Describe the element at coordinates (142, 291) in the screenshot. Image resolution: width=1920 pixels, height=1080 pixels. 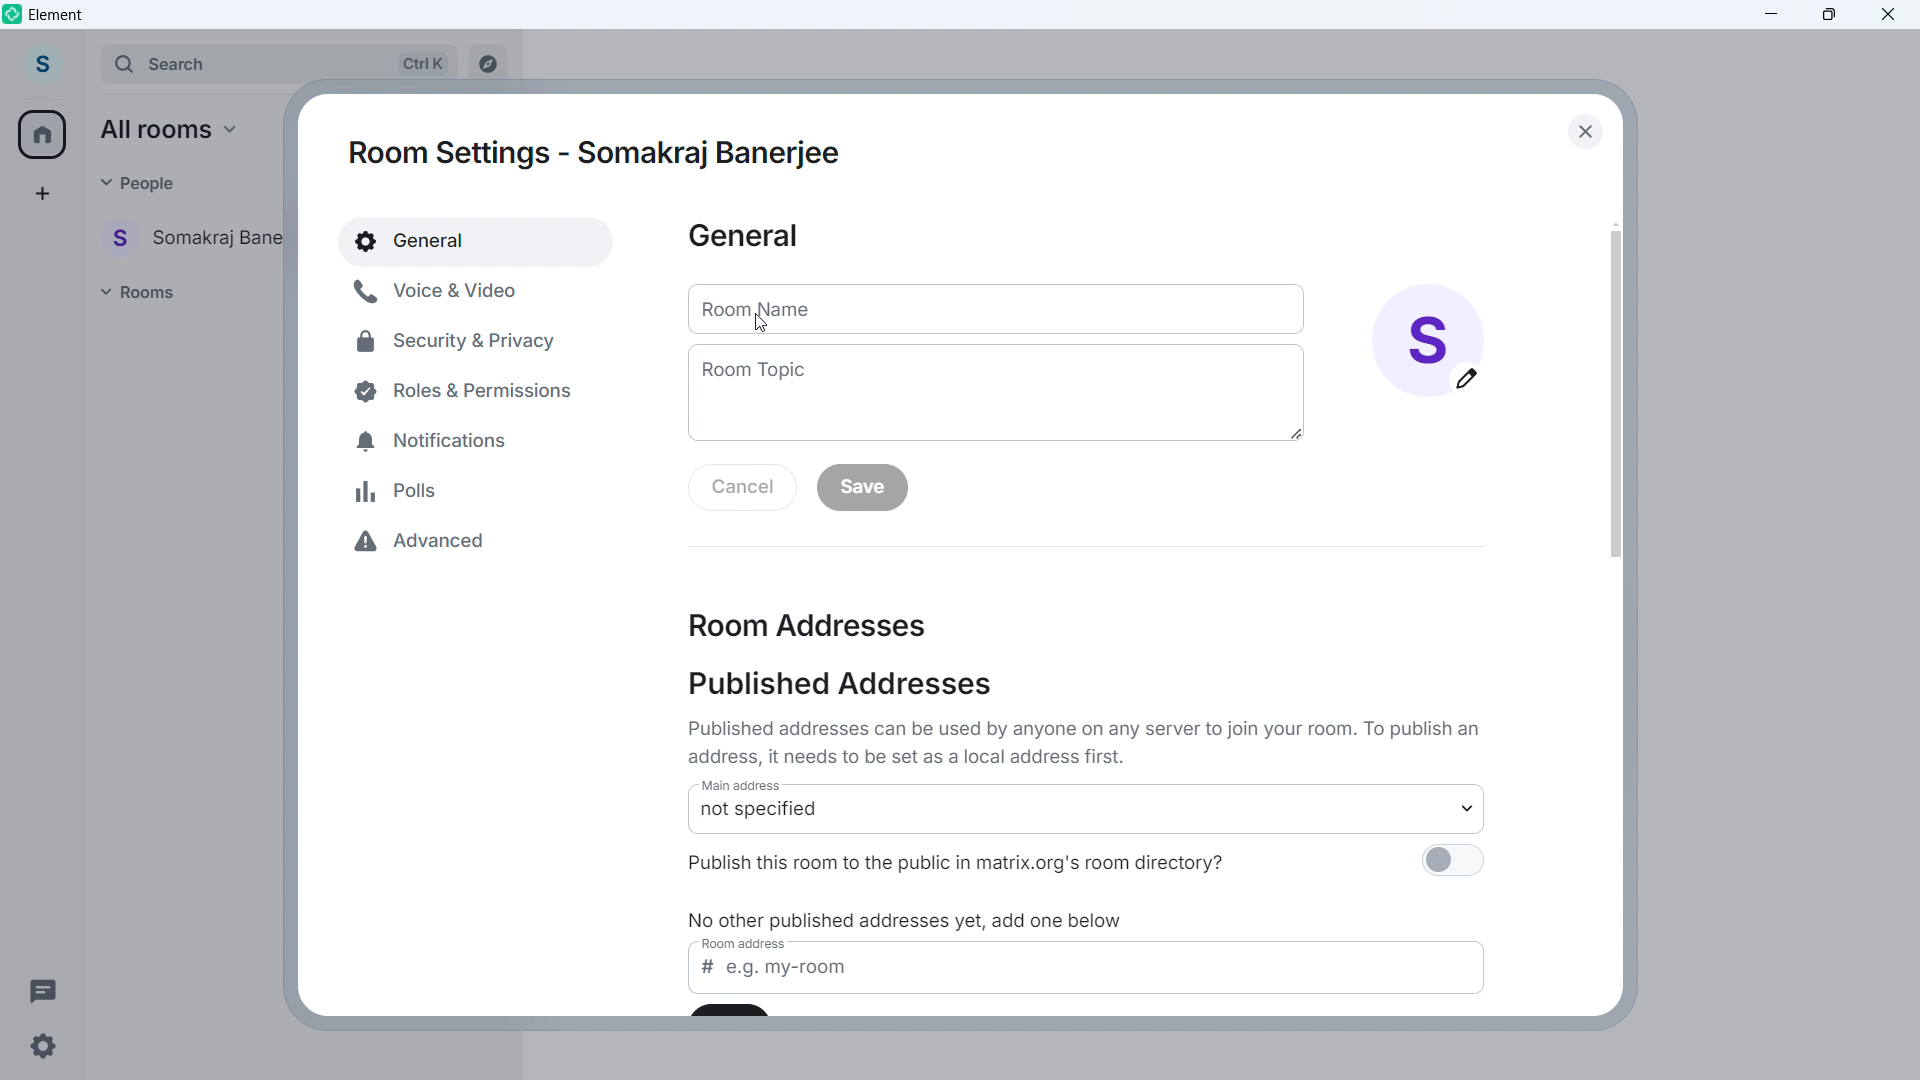
I see `Rooms ` at that location.